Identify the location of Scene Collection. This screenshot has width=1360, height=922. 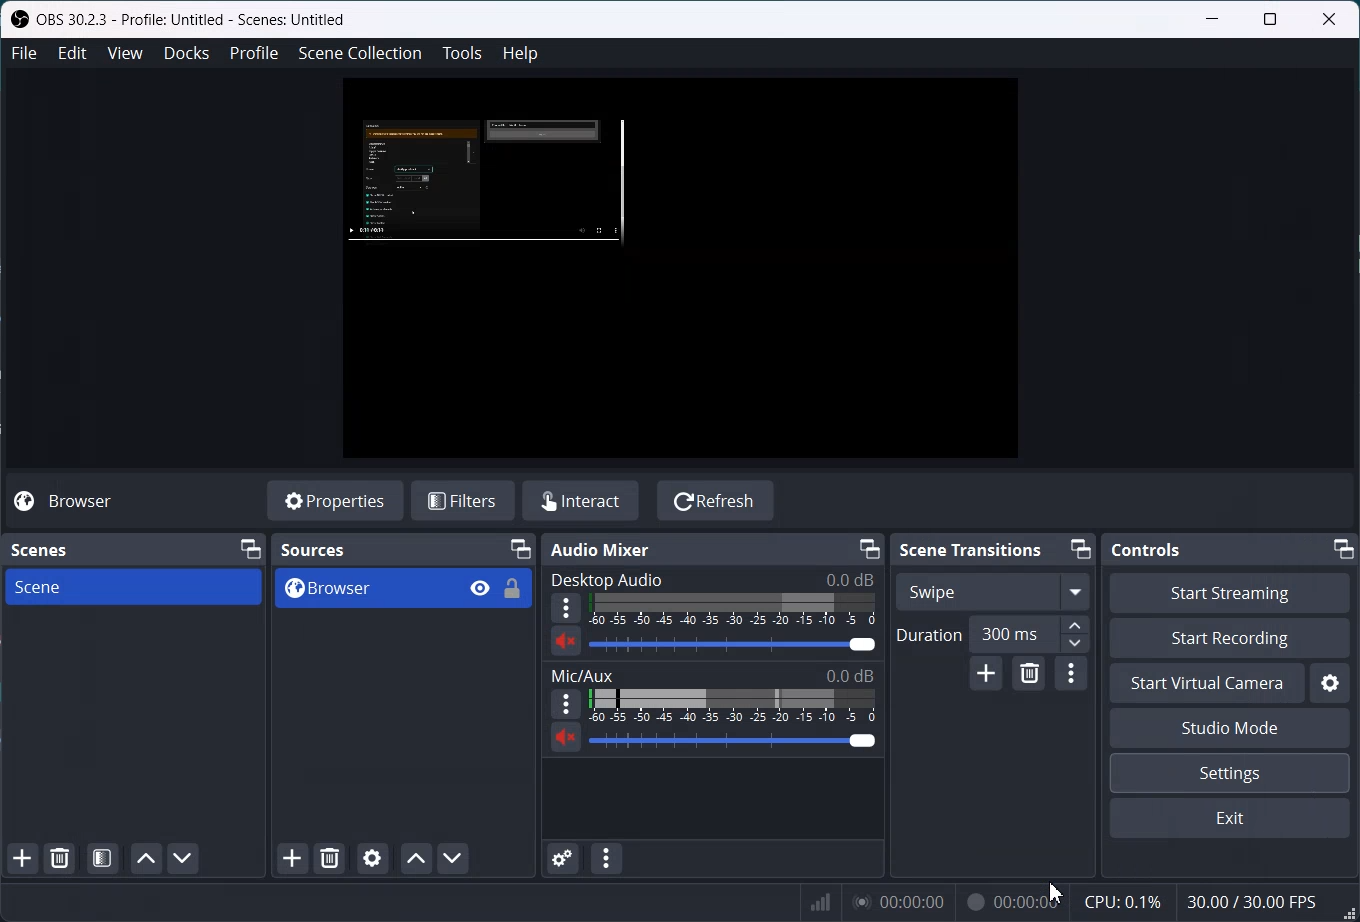
(360, 53).